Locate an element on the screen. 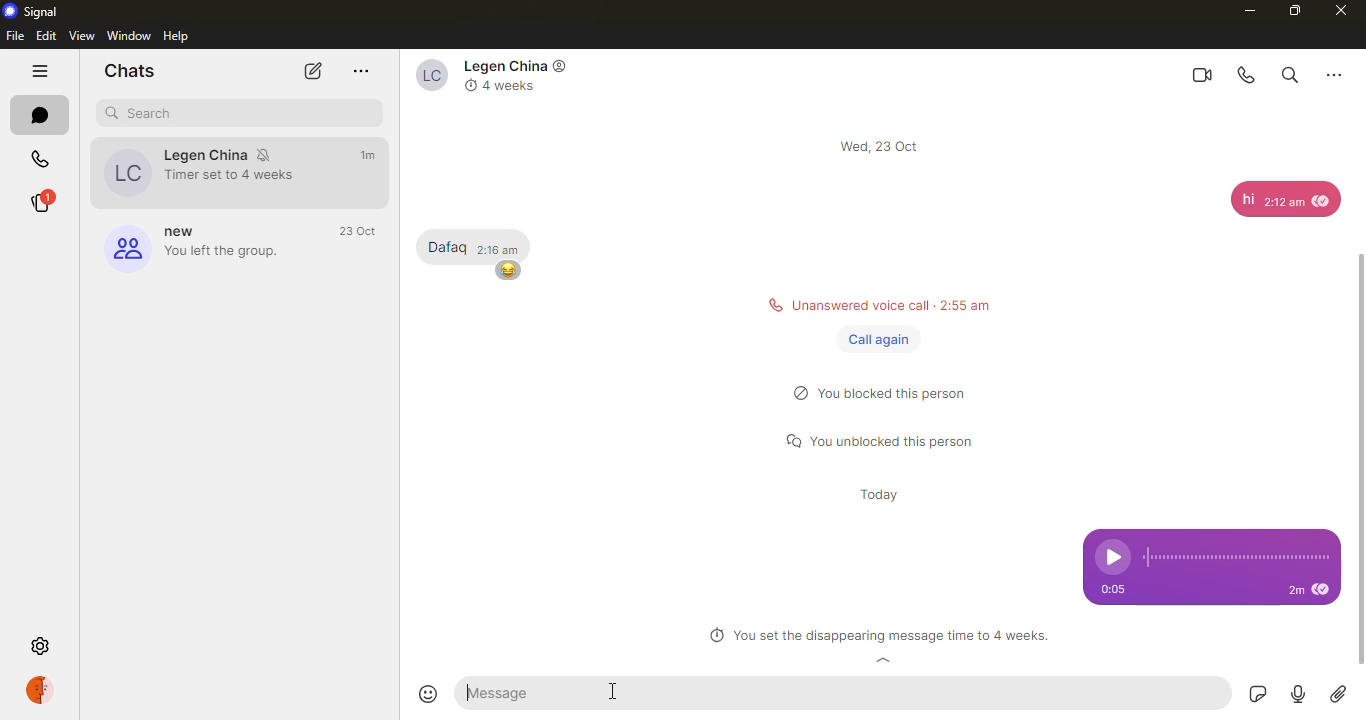 Image resolution: width=1366 pixels, height=720 pixels. profile is located at coordinates (44, 690).